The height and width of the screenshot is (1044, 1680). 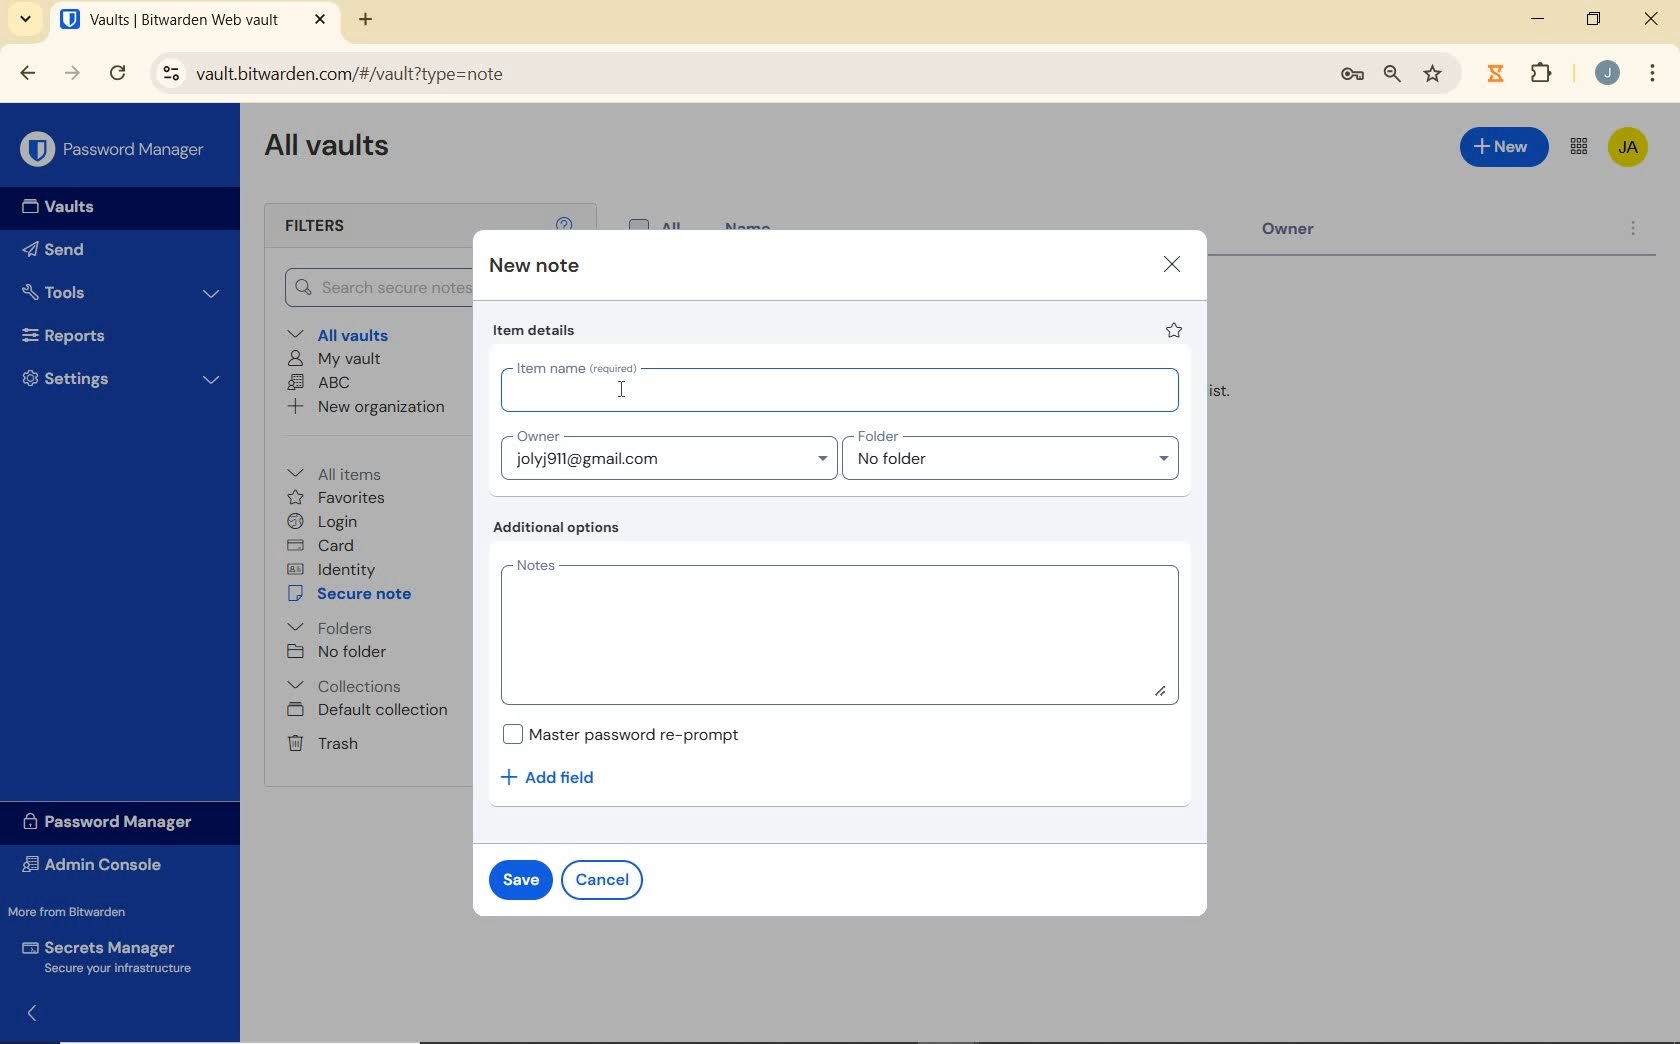 What do you see at coordinates (320, 384) in the screenshot?
I see `ABC` at bounding box center [320, 384].